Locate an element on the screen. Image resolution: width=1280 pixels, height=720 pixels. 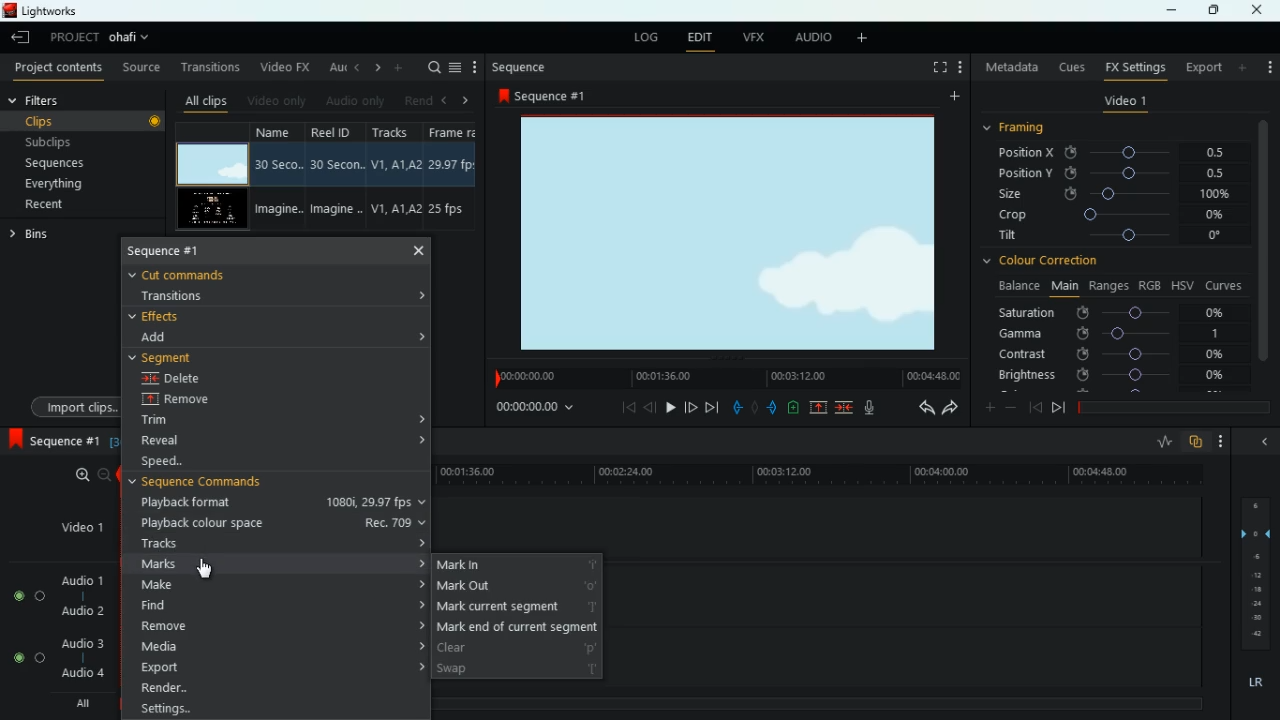
screen is located at coordinates (732, 235).